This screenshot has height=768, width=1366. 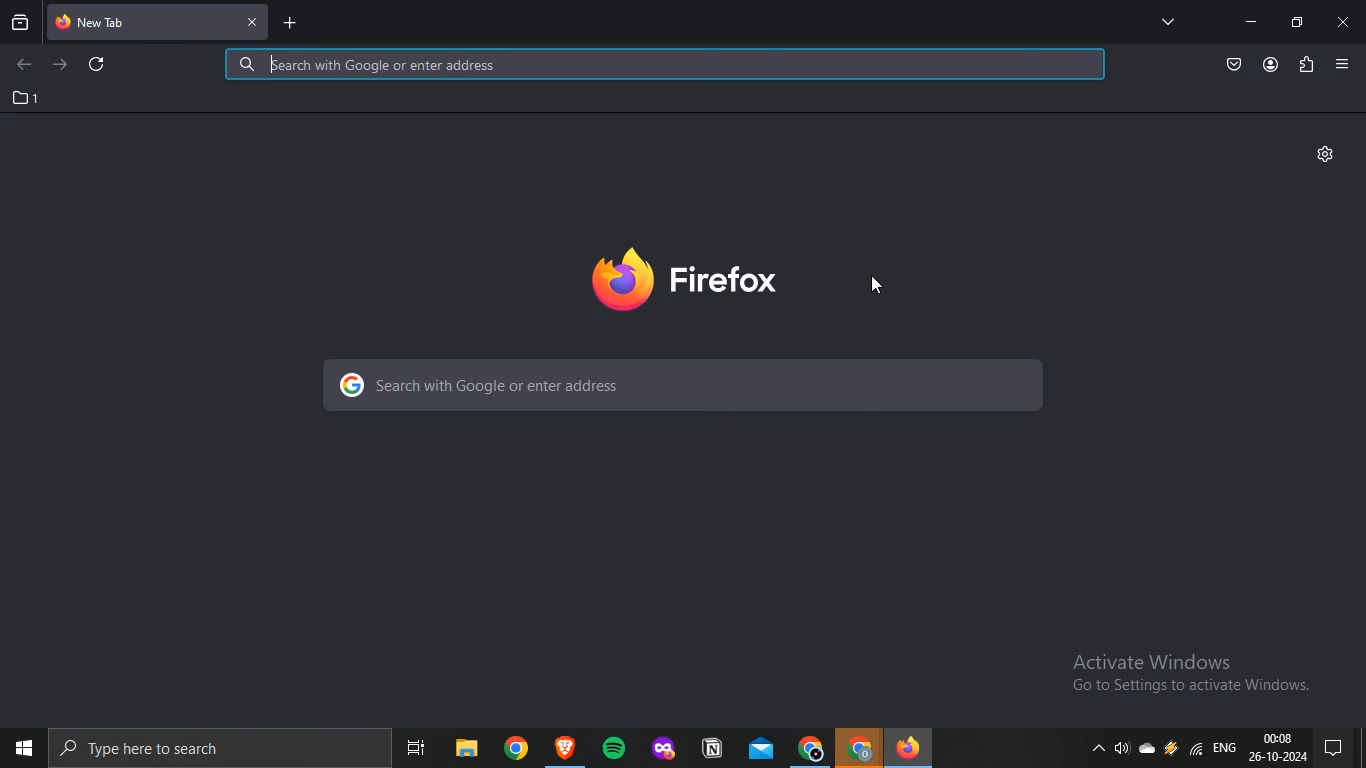 I want to click on firefox, so click(x=915, y=747).